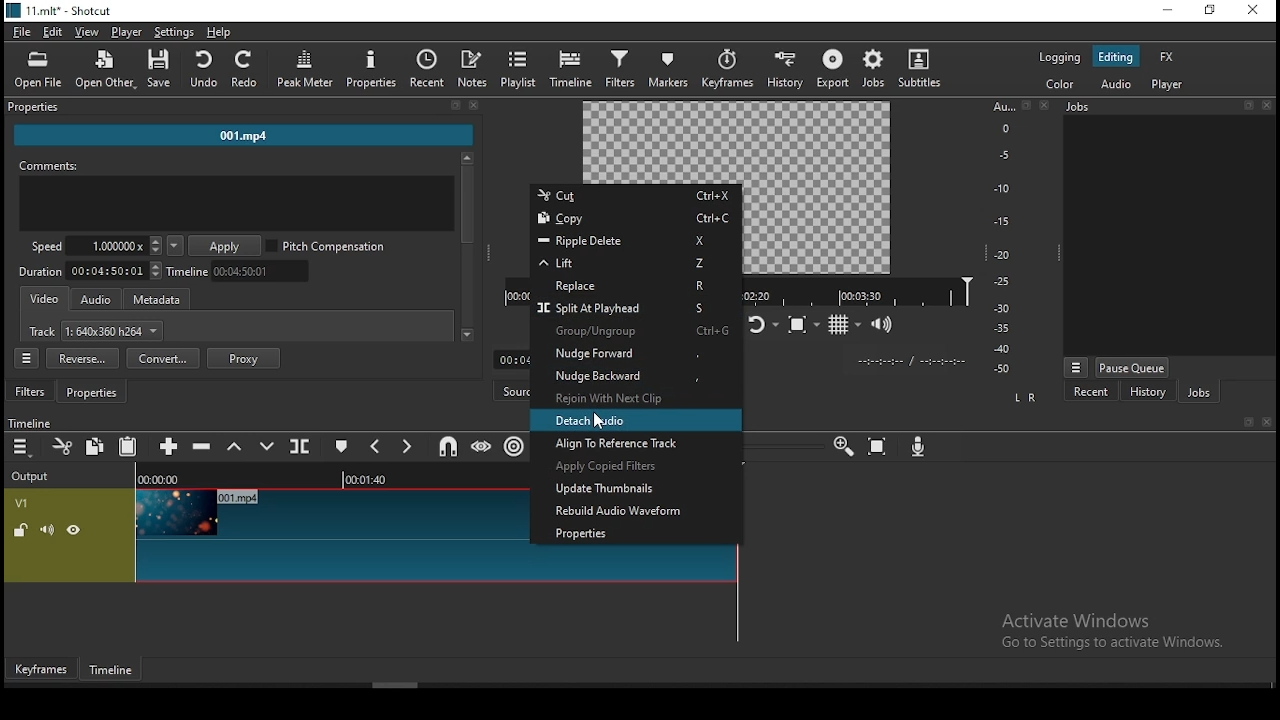 This screenshot has height=720, width=1280. Describe the element at coordinates (643, 511) in the screenshot. I see `rebuild audio waveform` at that location.